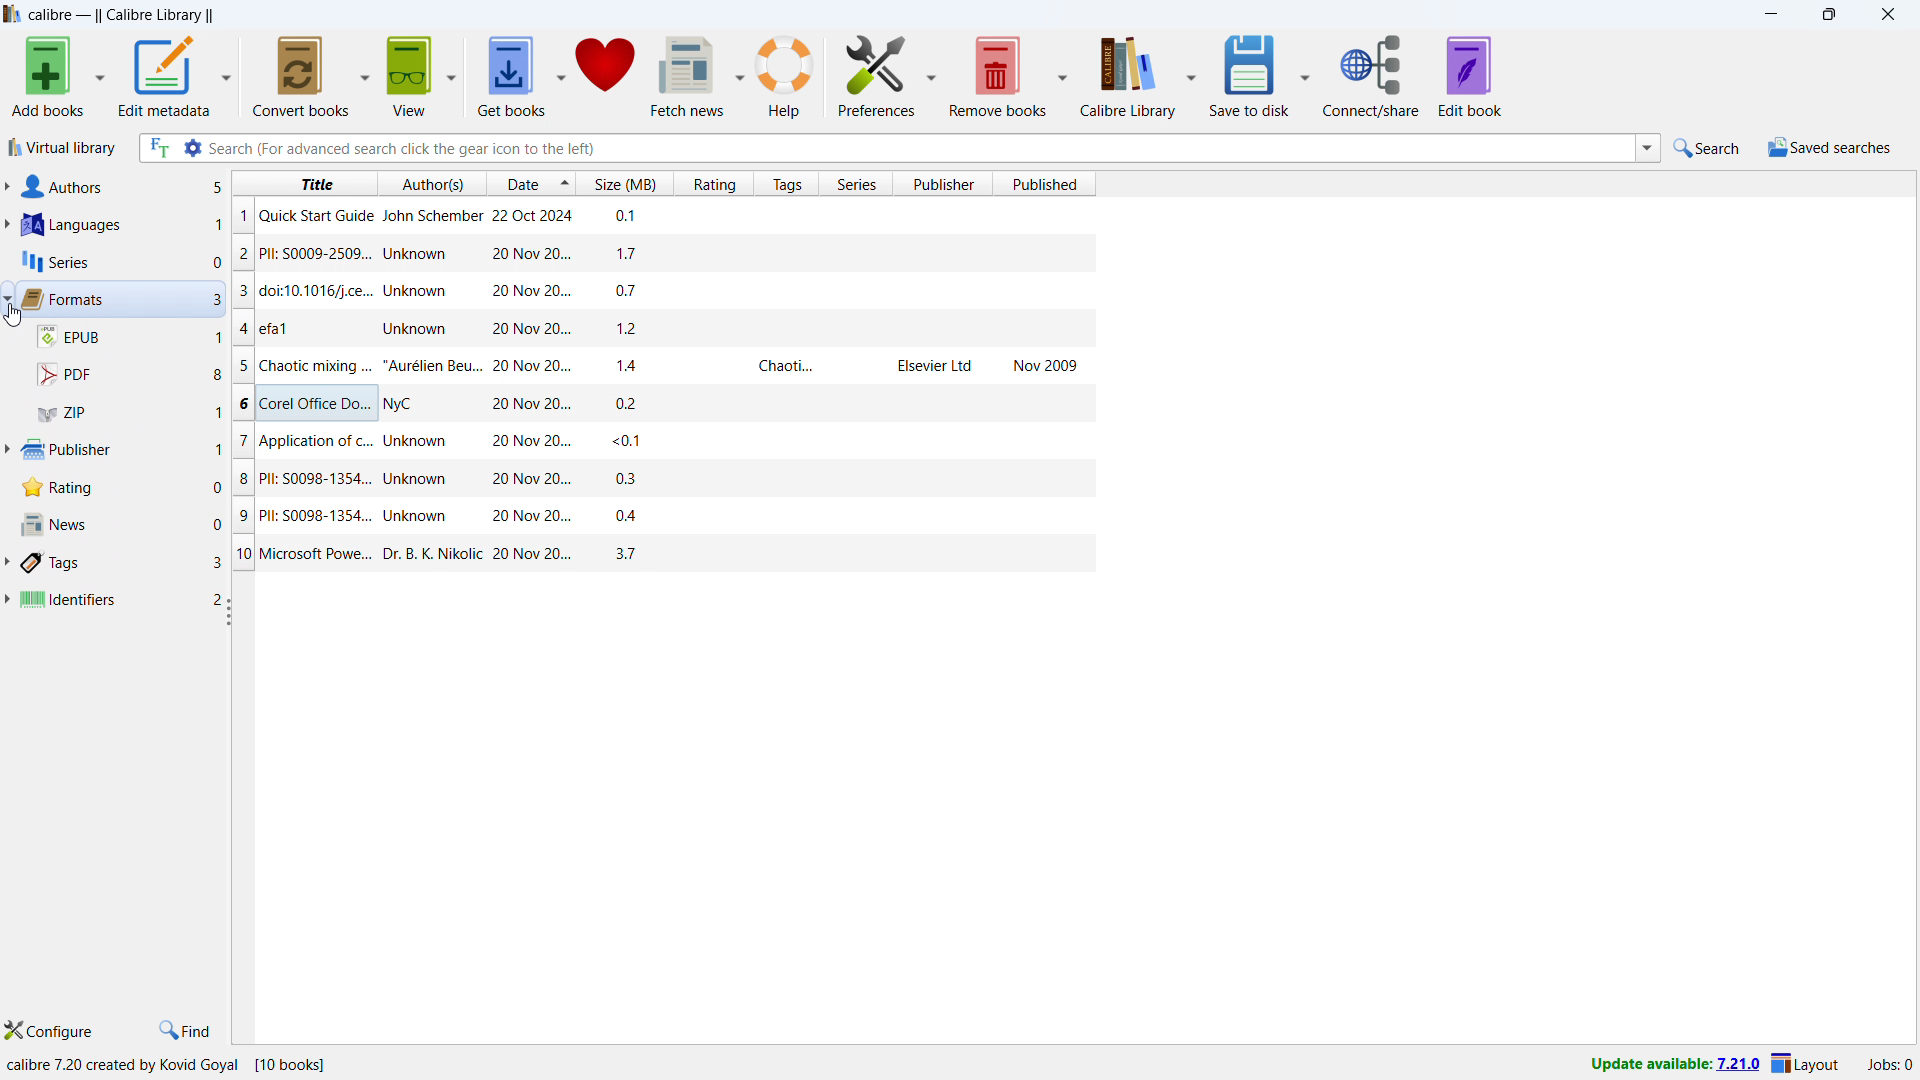  I want to click on convert books, so click(303, 76).